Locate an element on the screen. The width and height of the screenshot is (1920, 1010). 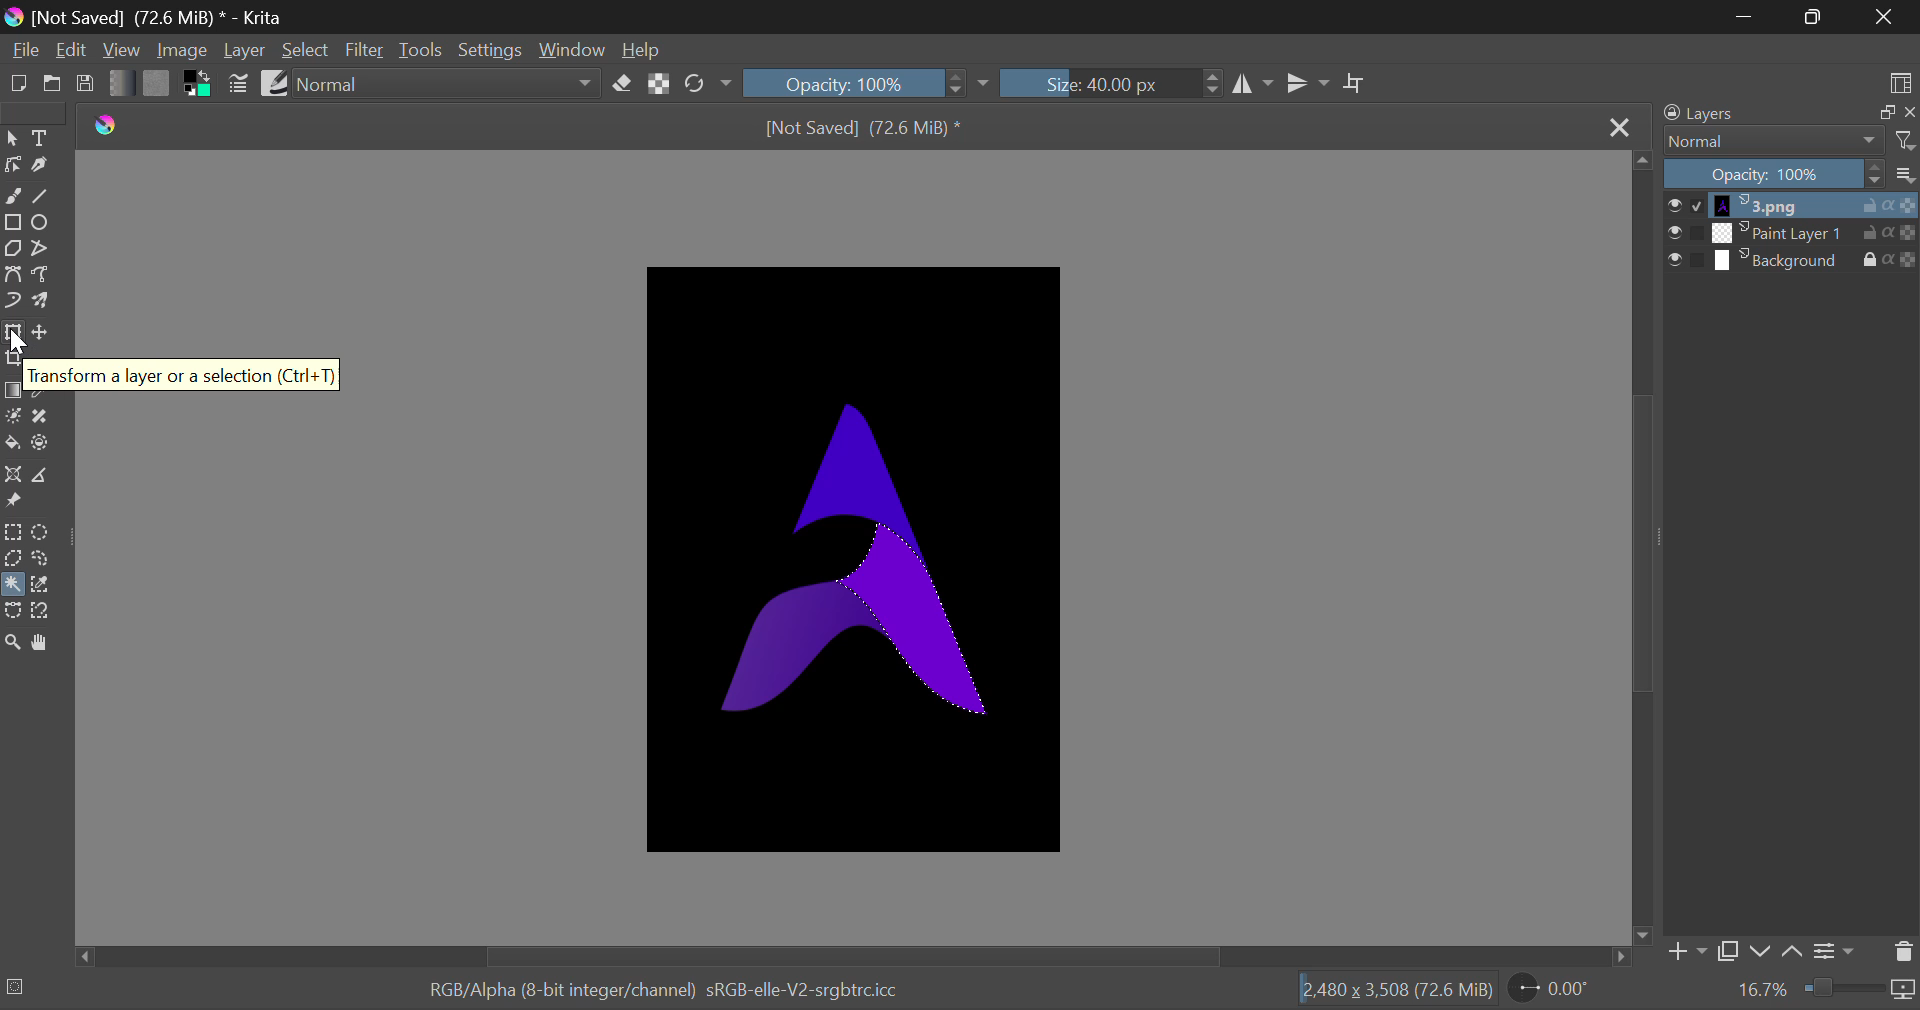
Lock Alpha is located at coordinates (659, 85).